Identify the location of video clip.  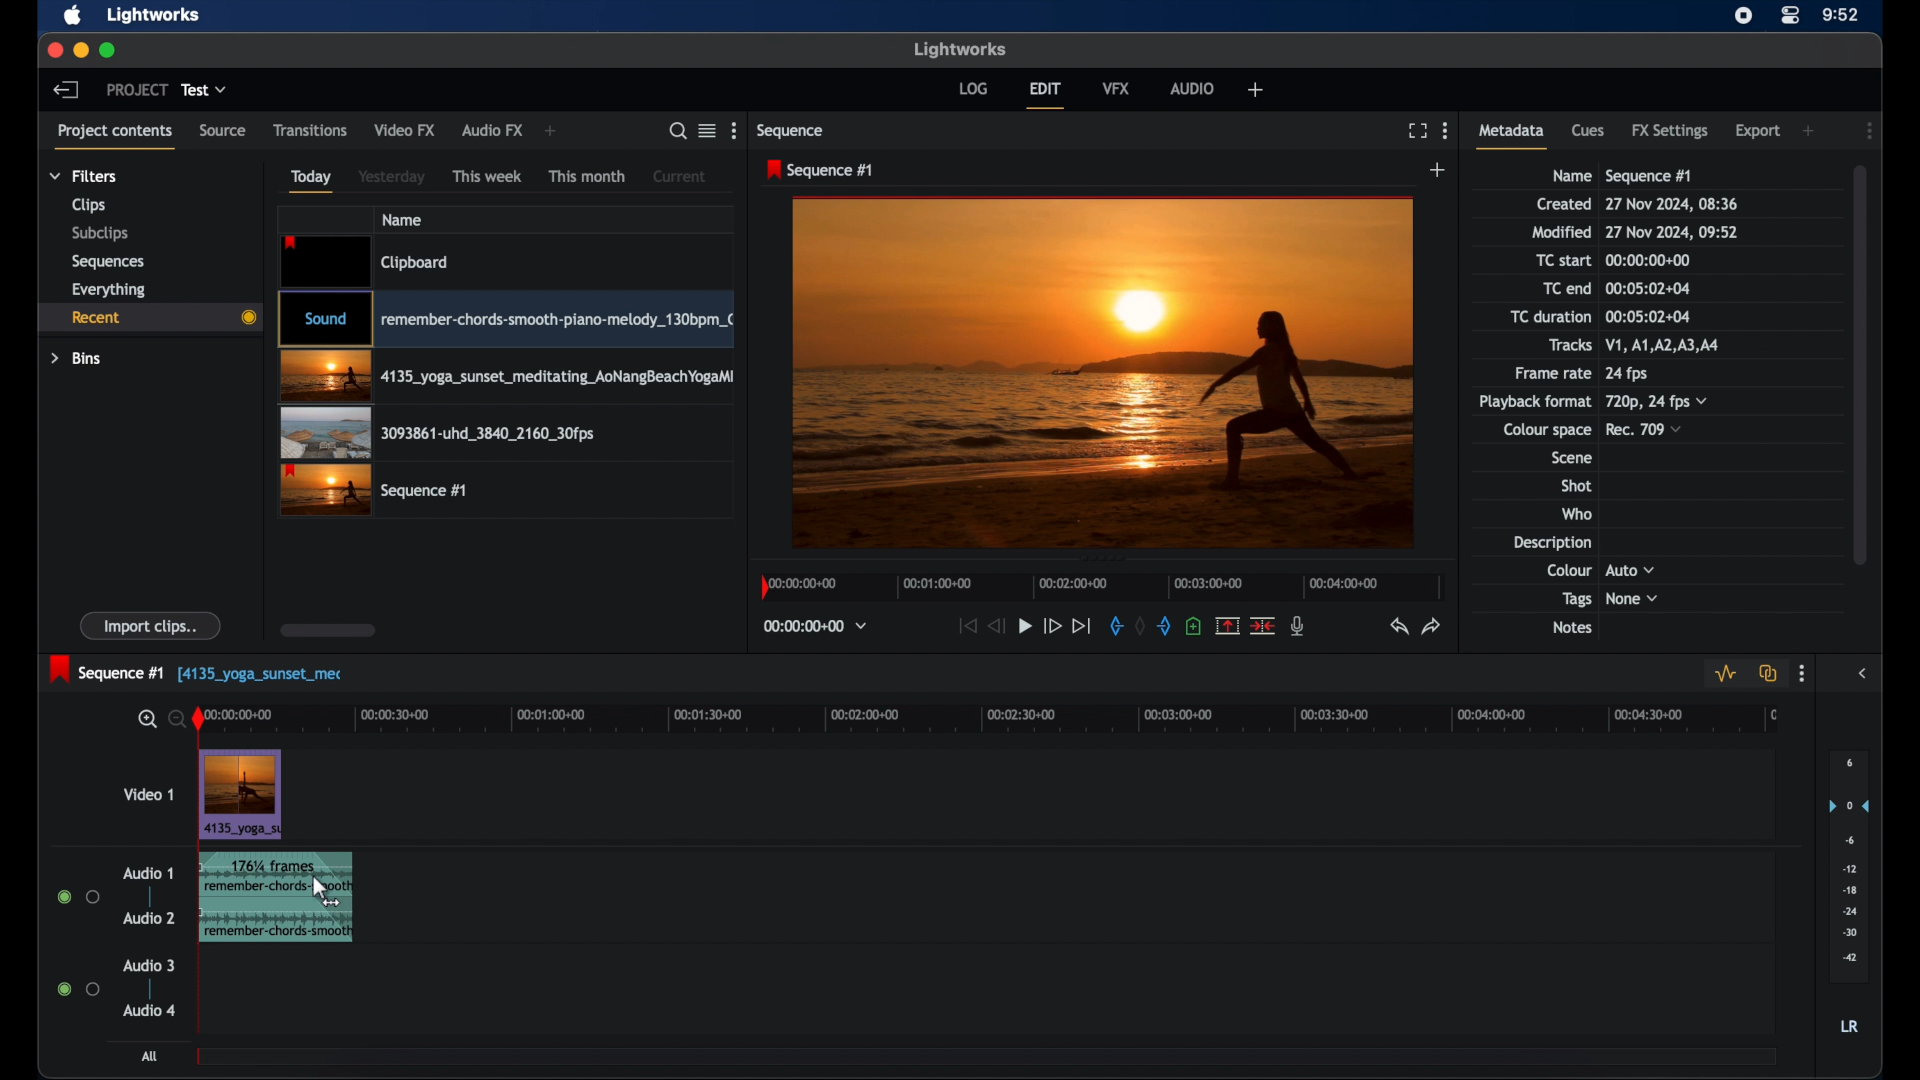
(241, 796).